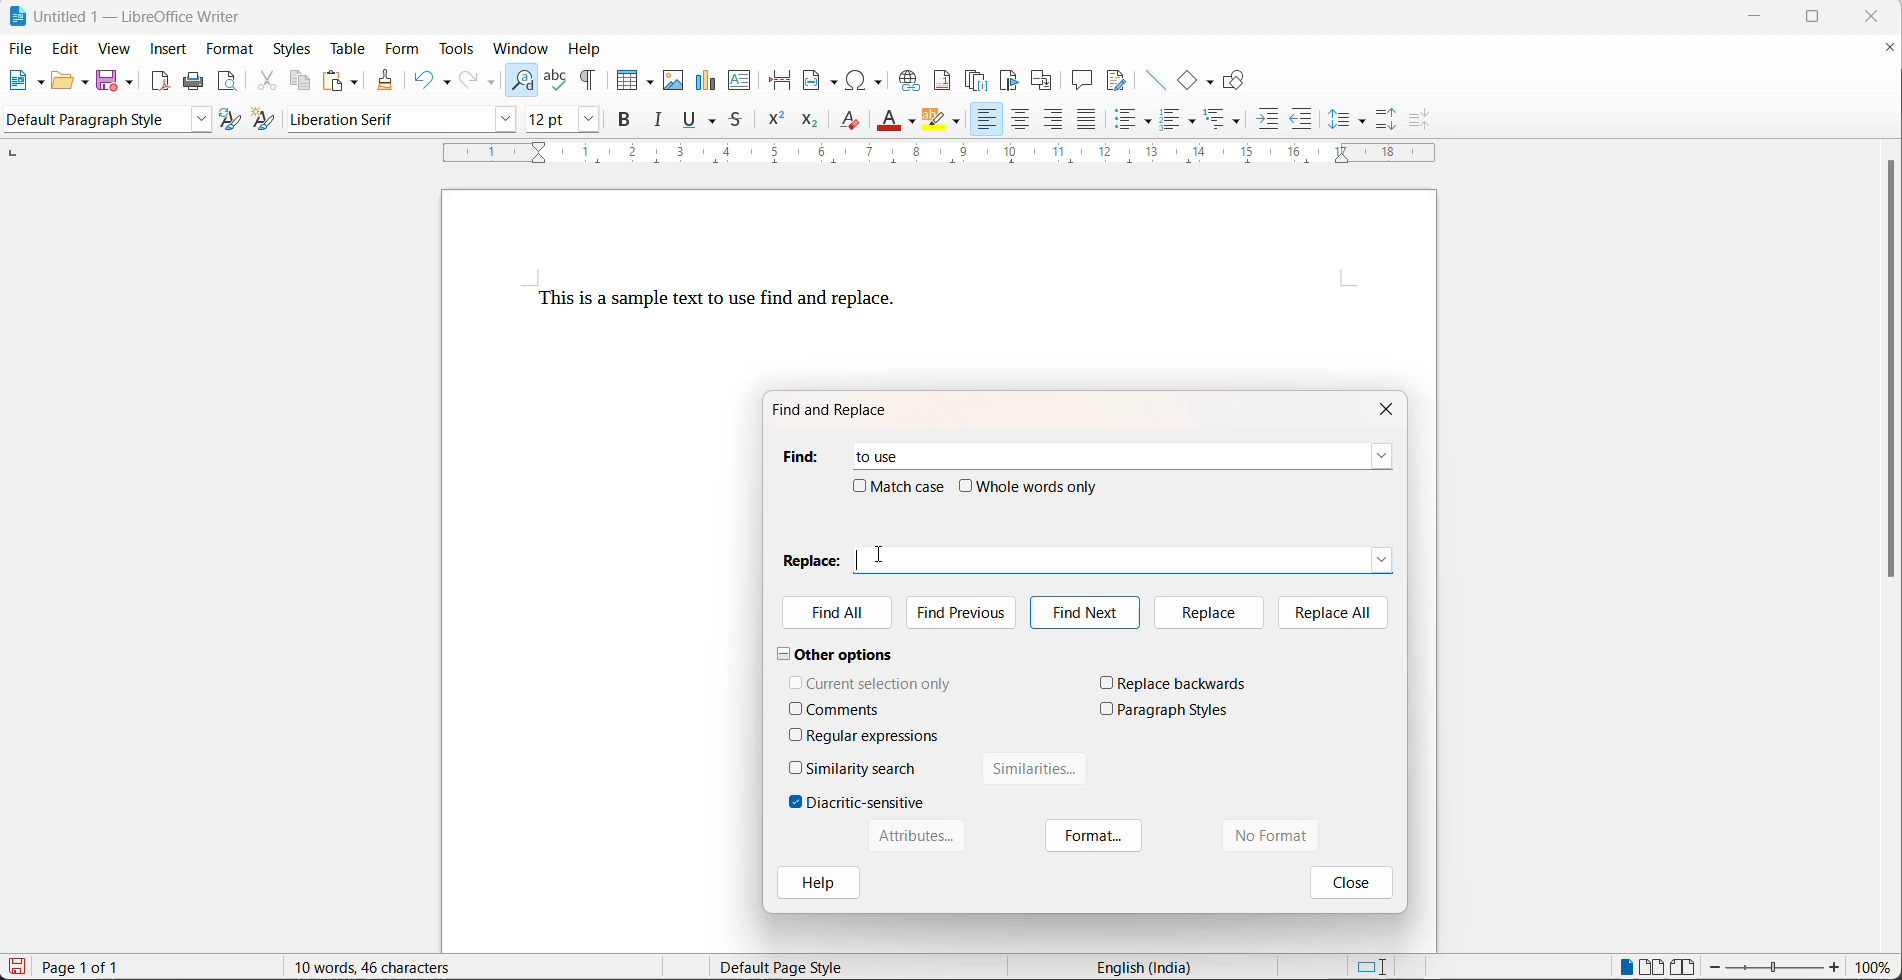 The width and height of the screenshot is (1902, 980). What do you see at coordinates (914, 836) in the screenshot?
I see `Attributes` at bounding box center [914, 836].